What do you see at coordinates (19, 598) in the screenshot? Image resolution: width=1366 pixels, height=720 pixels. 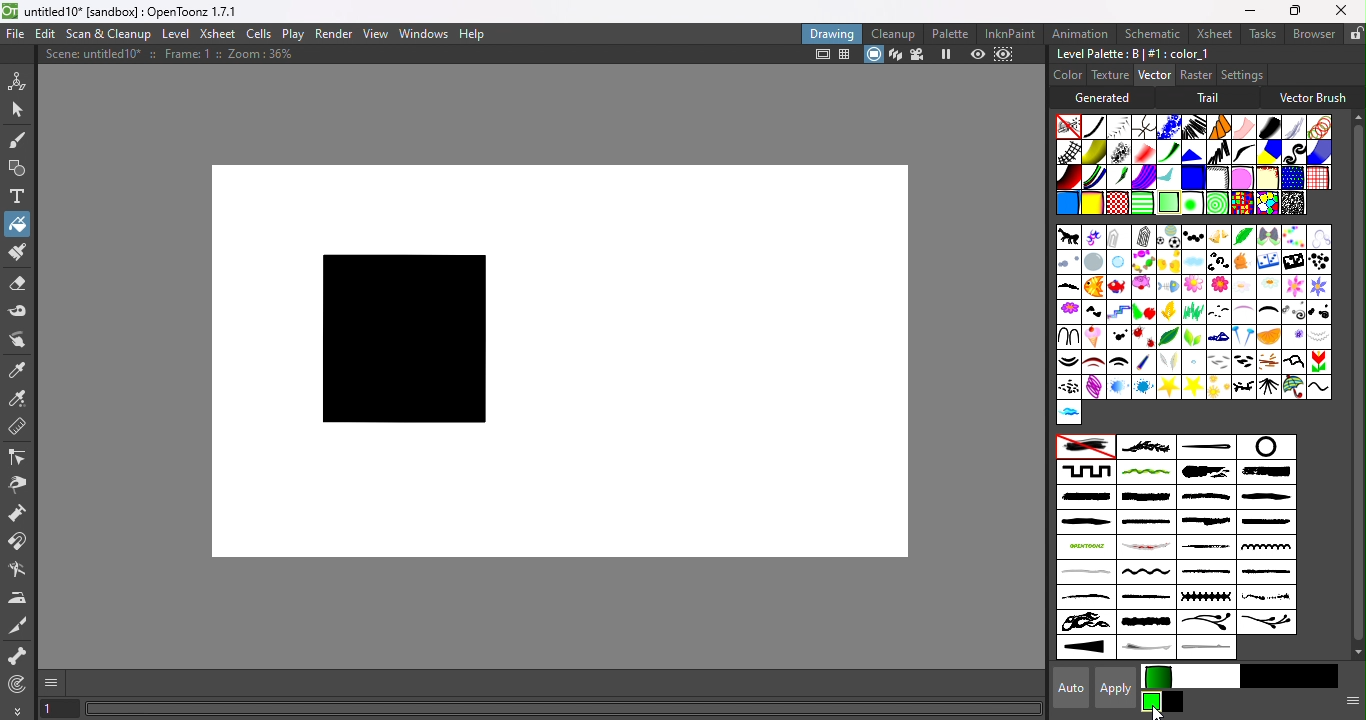 I see `Iron tool` at bounding box center [19, 598].